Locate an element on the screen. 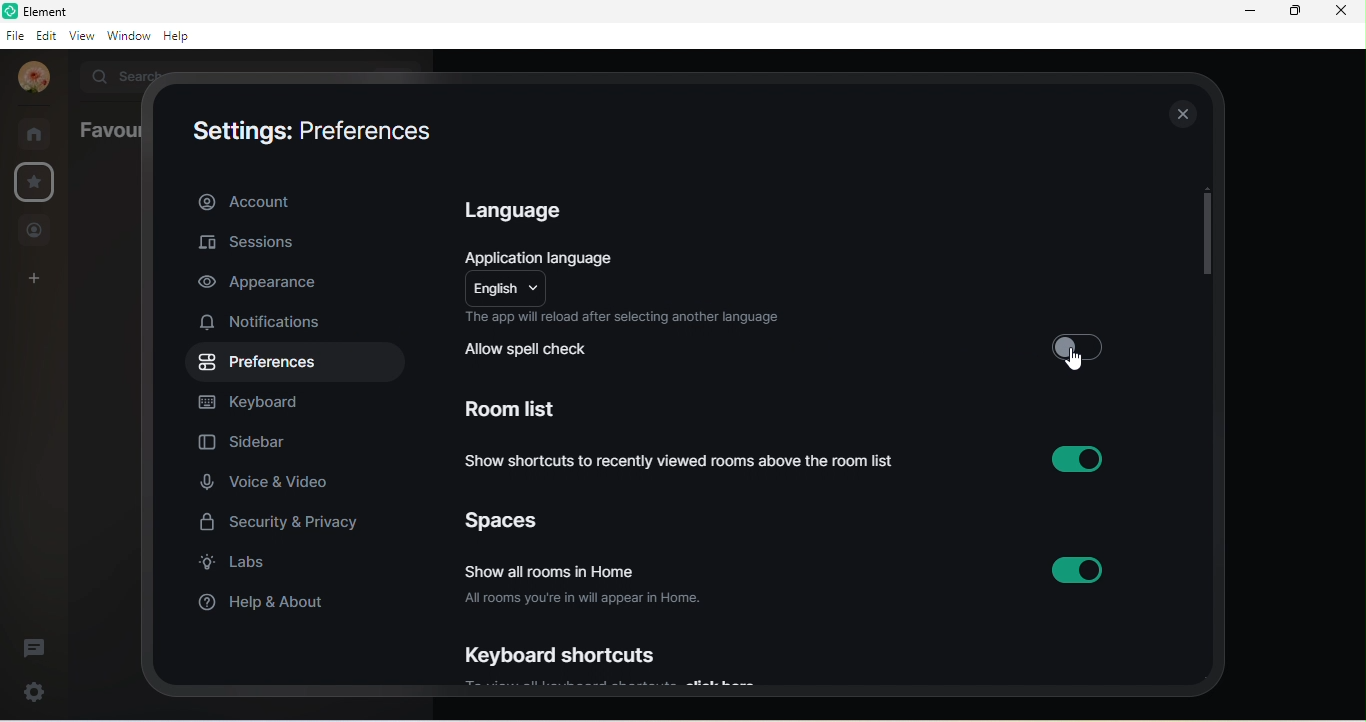 The width and height of the screenshot is (1366, 722). application language is located at coordinates (554, 257).